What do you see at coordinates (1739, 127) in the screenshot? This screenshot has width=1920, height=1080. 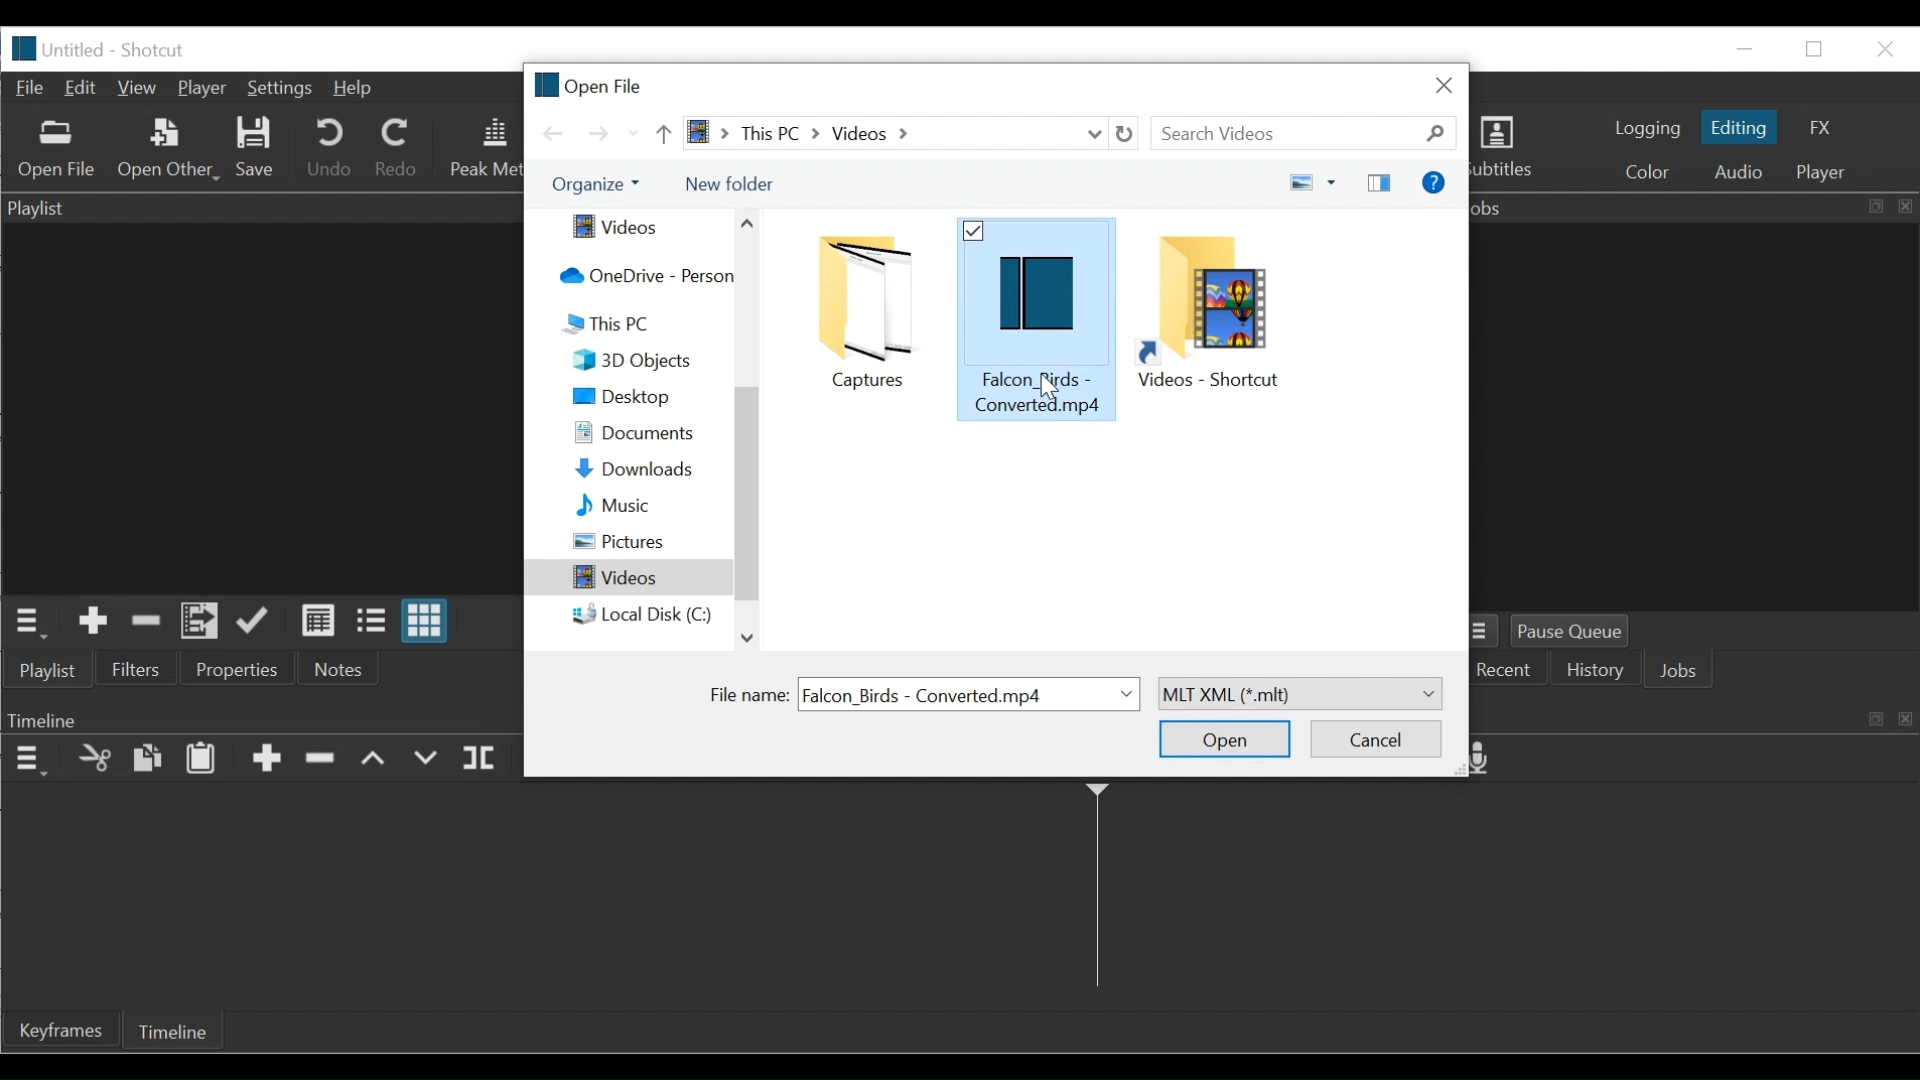 I see `Editing` at bounding box center [1739, 127].